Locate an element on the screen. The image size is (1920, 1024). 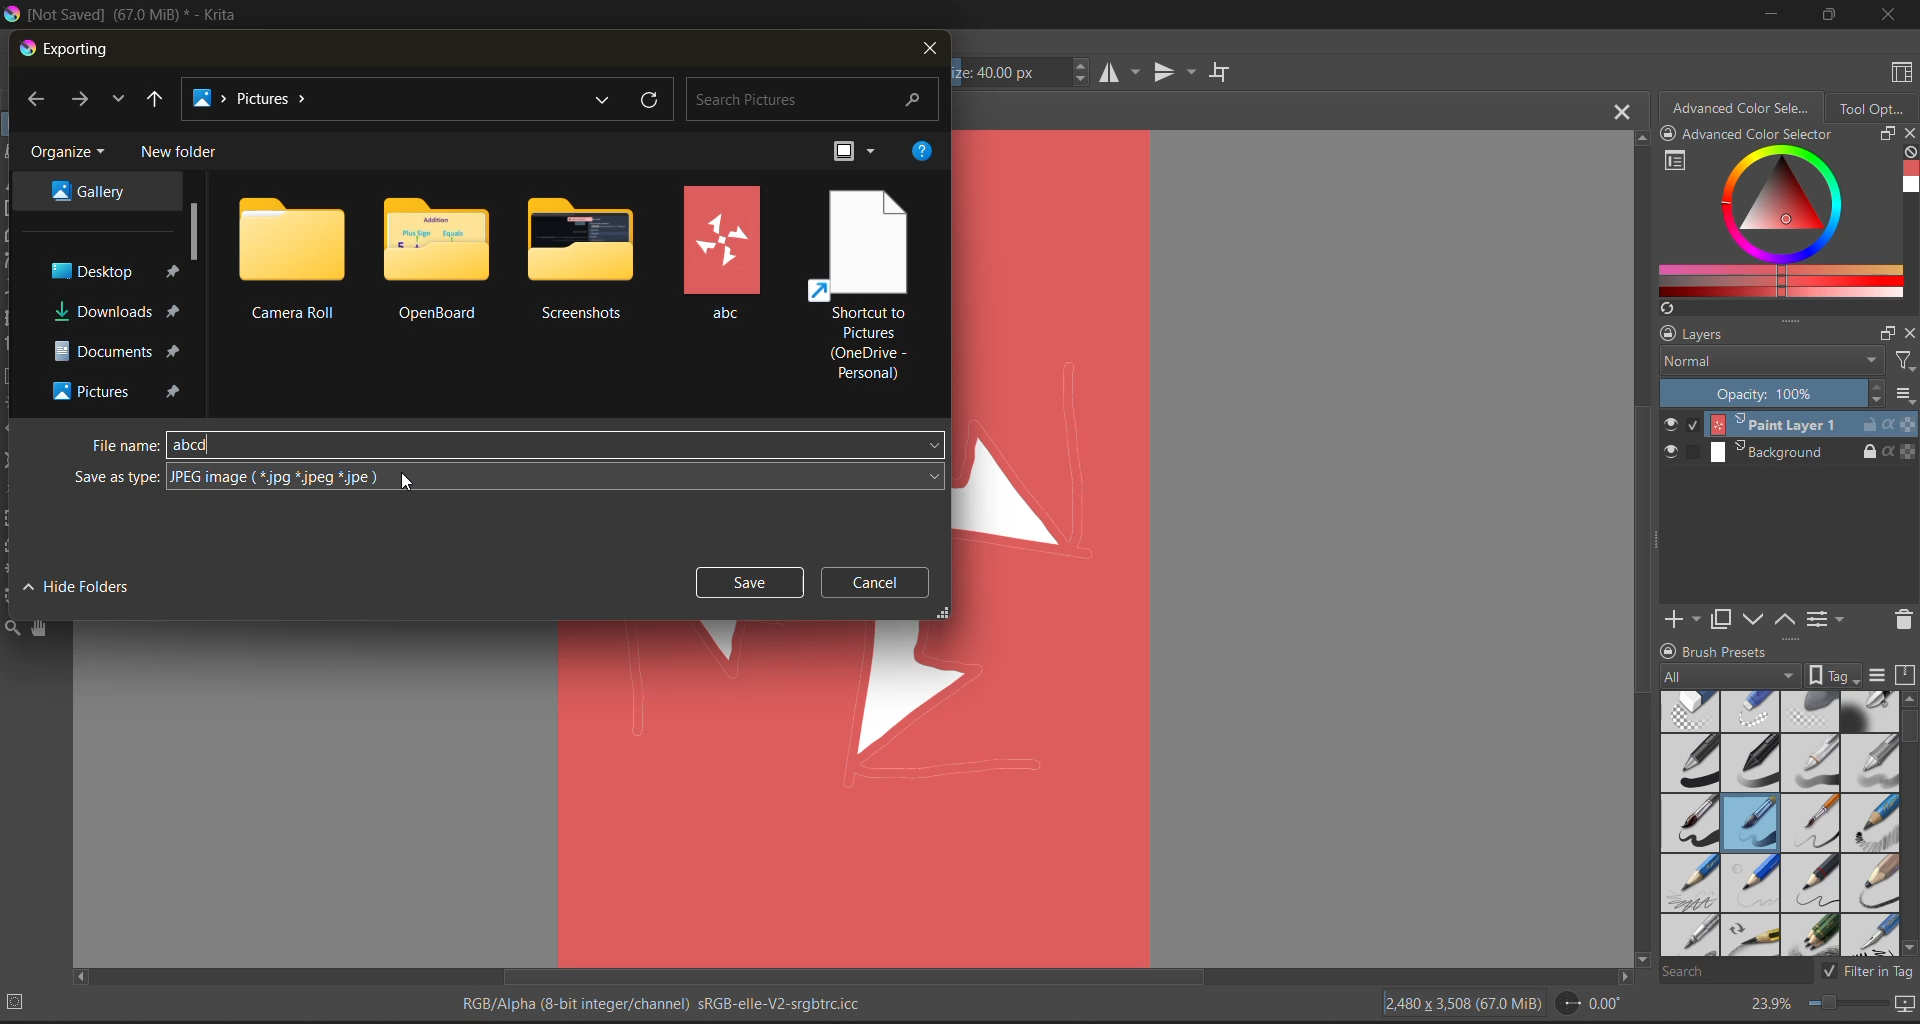
add is located at coordinates (1687, 617).